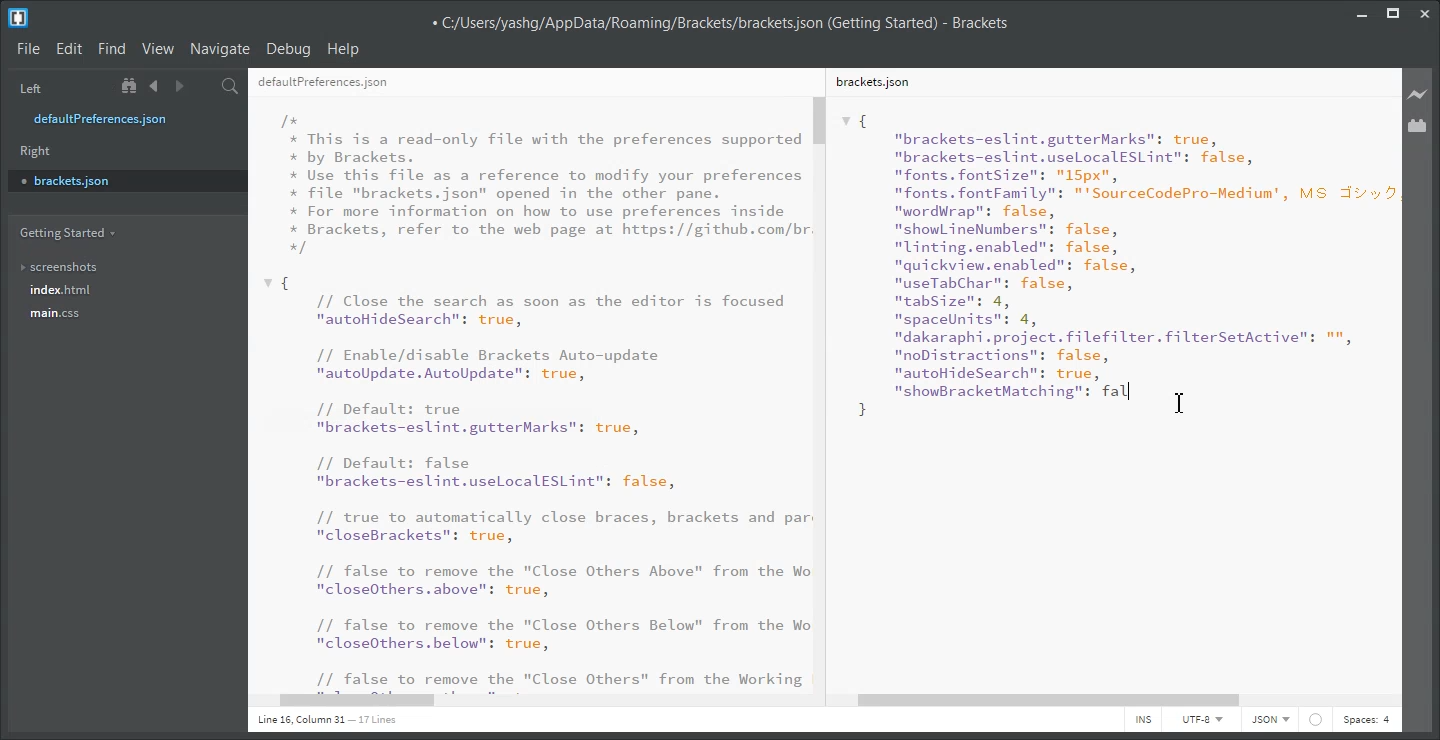 The image size is (1440, 740). What do you see at coordinates (66, 233) in the screenshot?
I see `Getting Started` at bounding box center [66, 233].